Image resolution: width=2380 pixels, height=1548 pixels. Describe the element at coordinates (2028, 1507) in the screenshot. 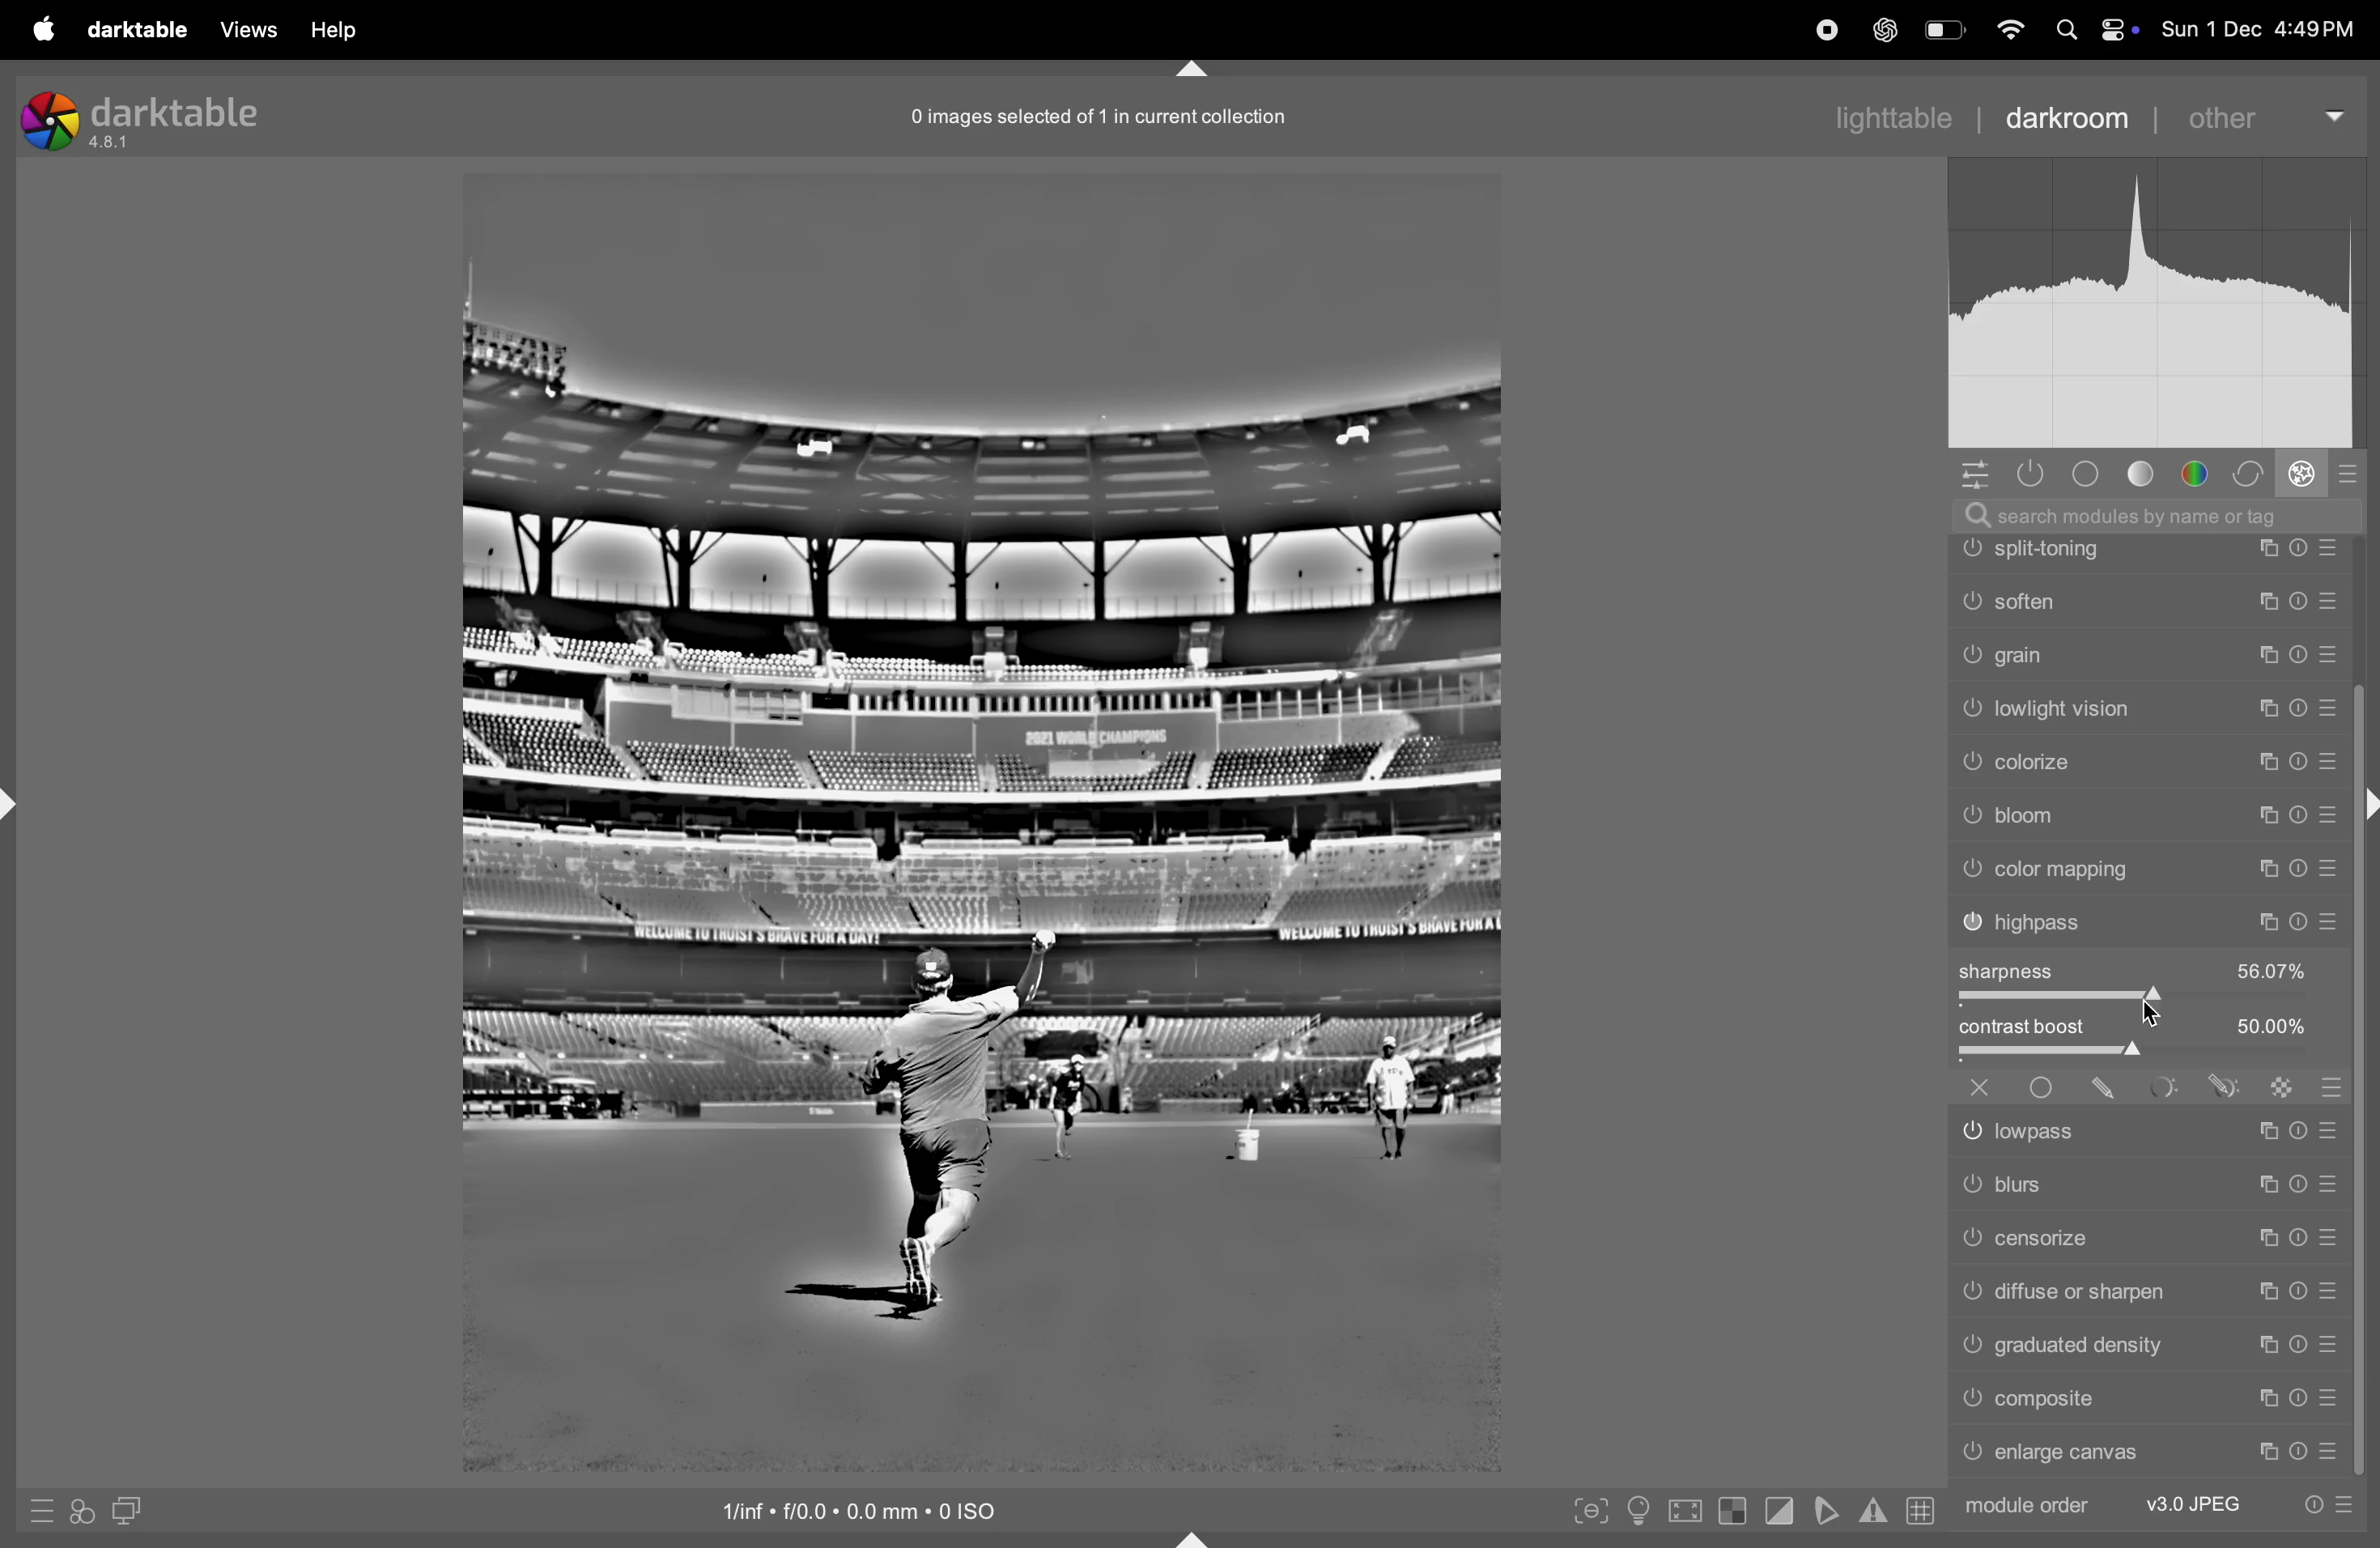

I see `module order` at that location.